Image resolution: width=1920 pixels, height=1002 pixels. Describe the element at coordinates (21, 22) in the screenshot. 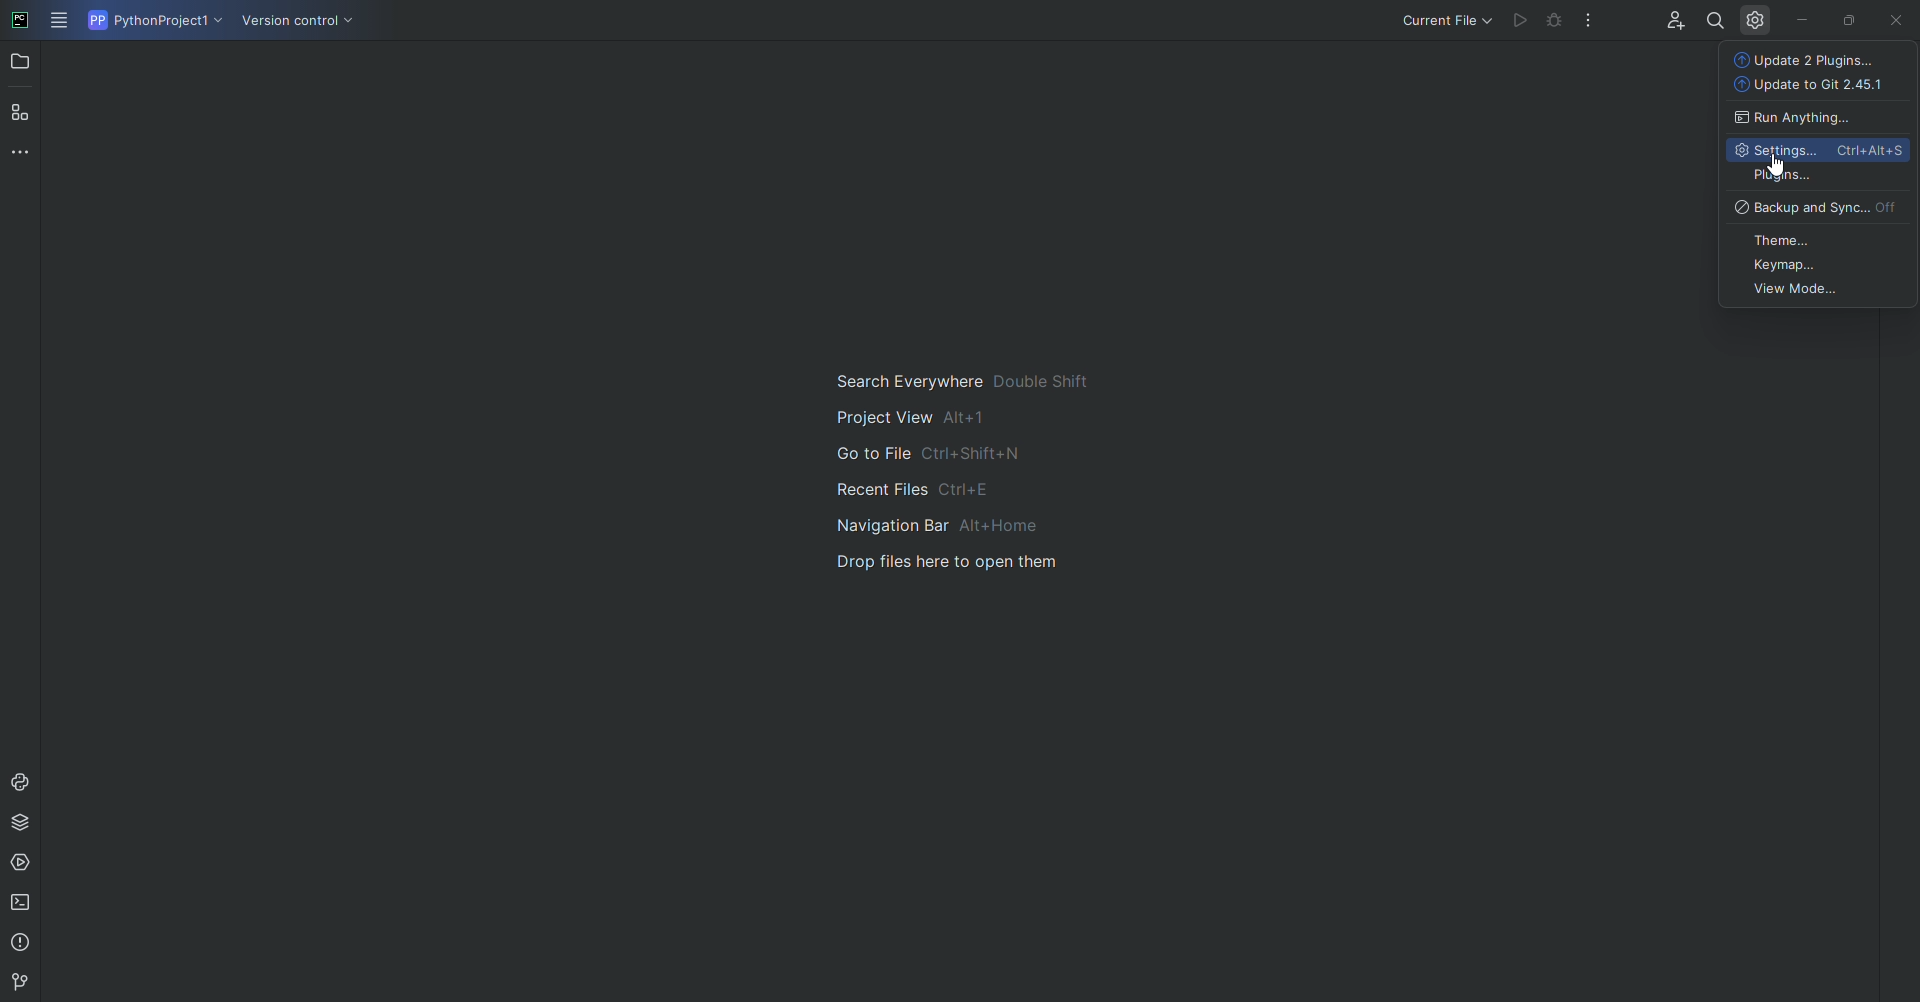

I see `PyCharm` at that location.